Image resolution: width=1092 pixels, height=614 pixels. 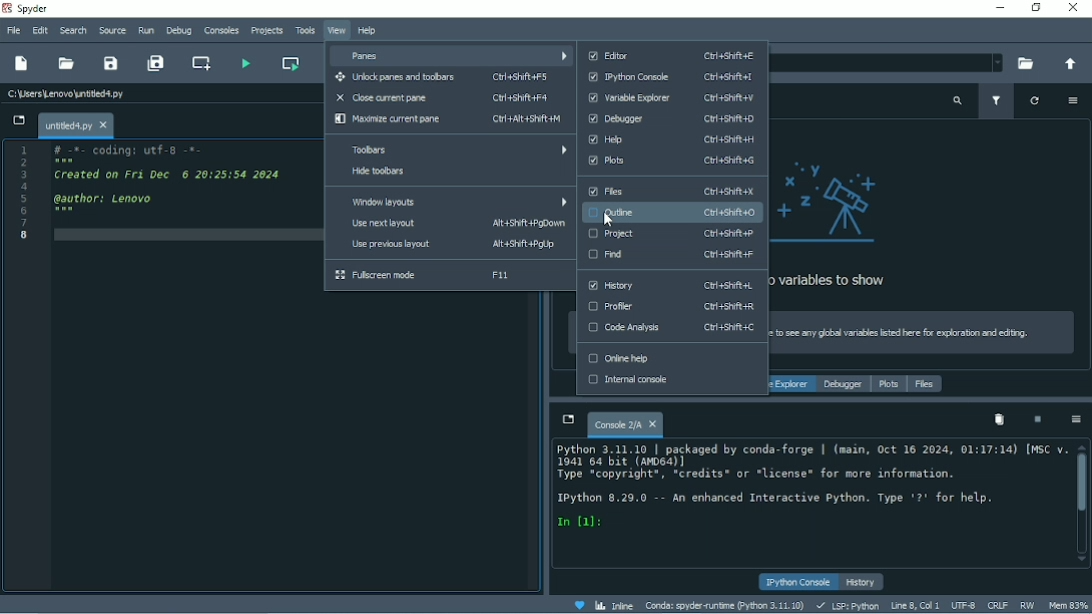 I want to click on Cursor, so click(x=610, y=218).